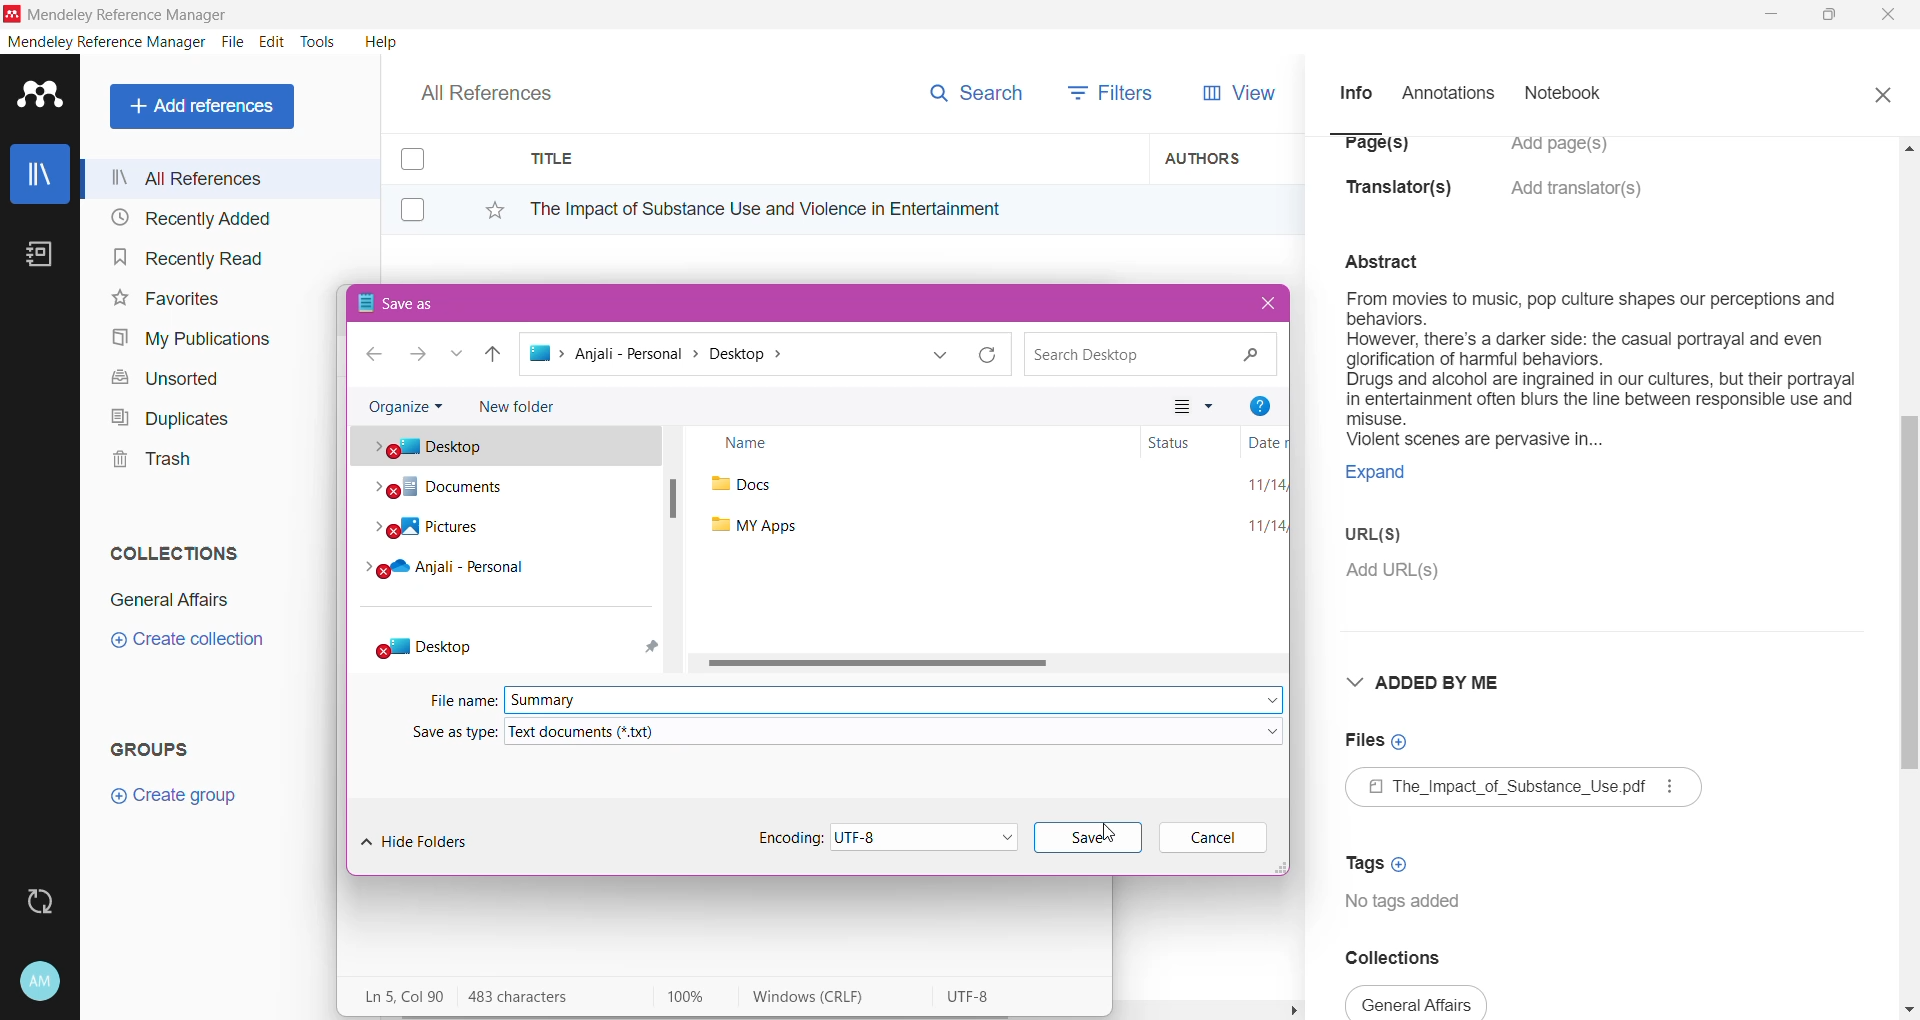  Describe the element at coordinates (1088, 838) in the screenshot. I see `Click to Save File` at that location.